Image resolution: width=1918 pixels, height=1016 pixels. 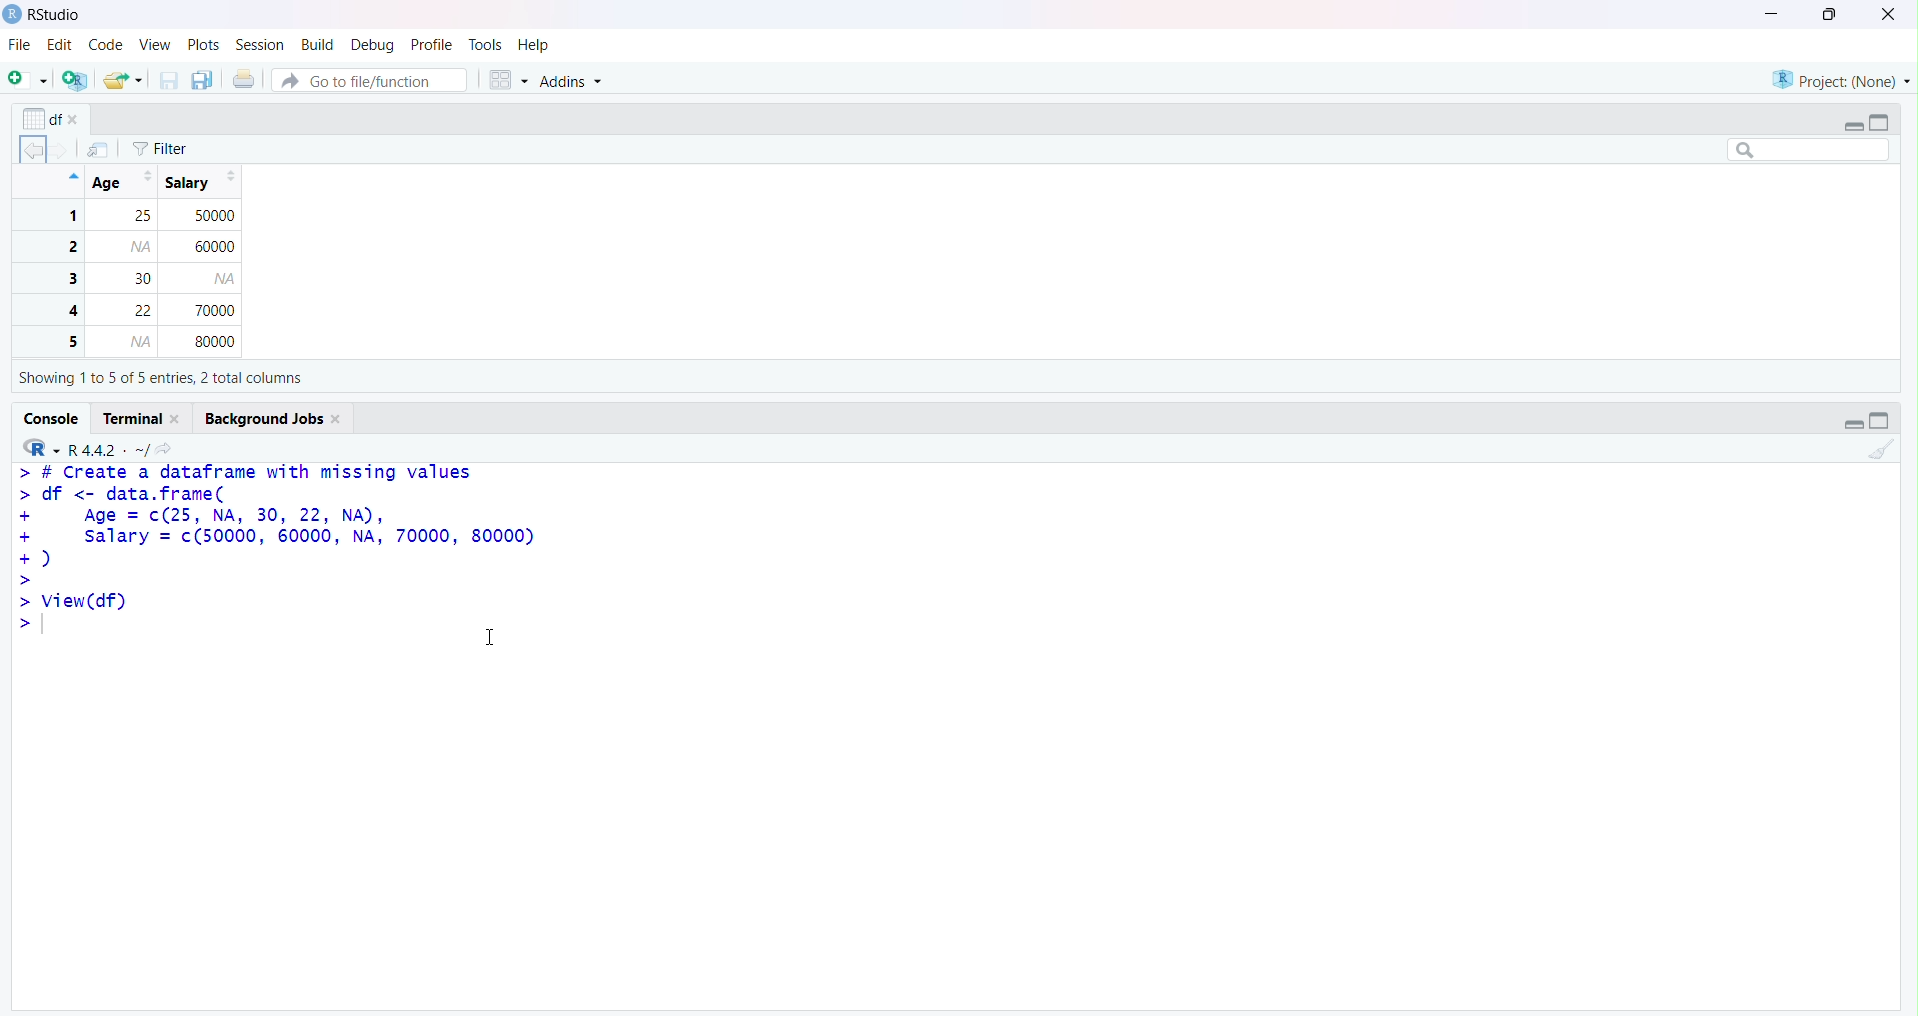 I want to click on Save all open documents (Ctrl + Alt + S), so click(x=202, y=78).